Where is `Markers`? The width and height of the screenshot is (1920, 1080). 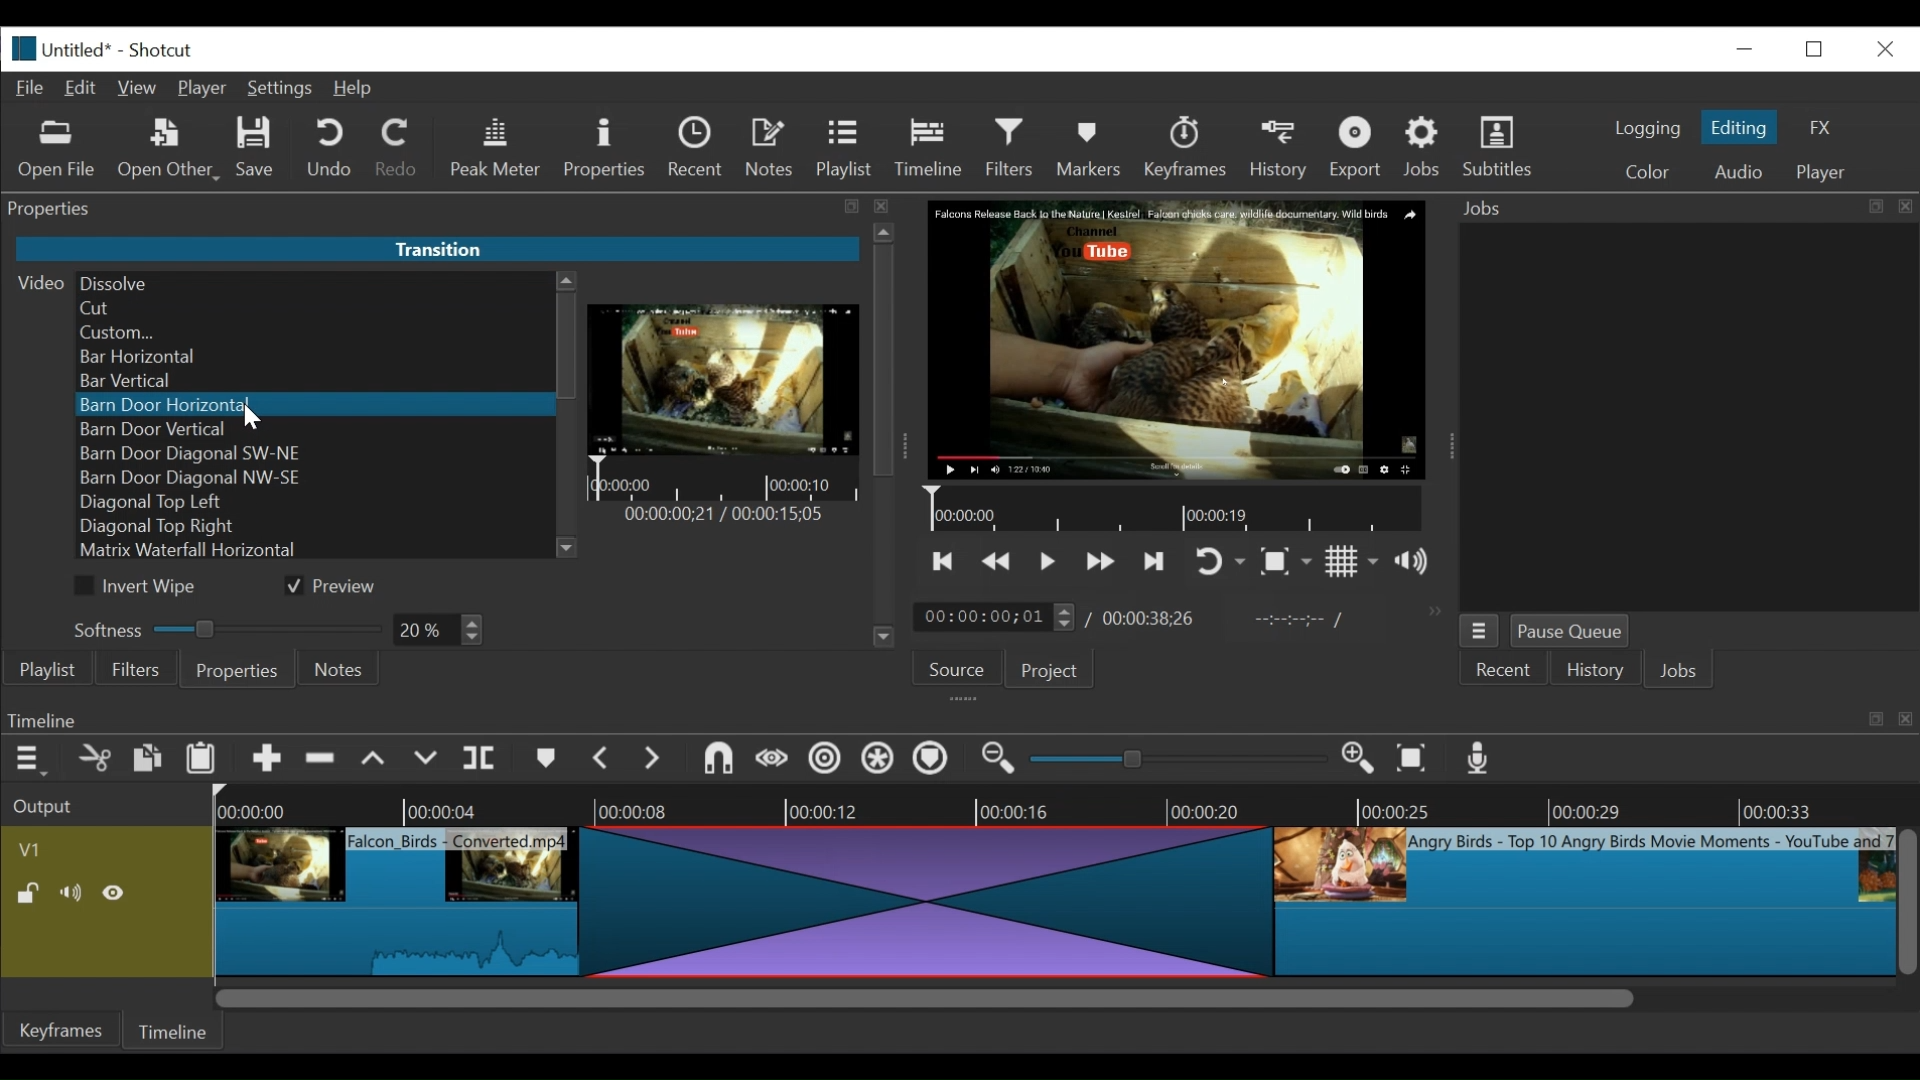 Markers is located at coordinates (1093, 147).